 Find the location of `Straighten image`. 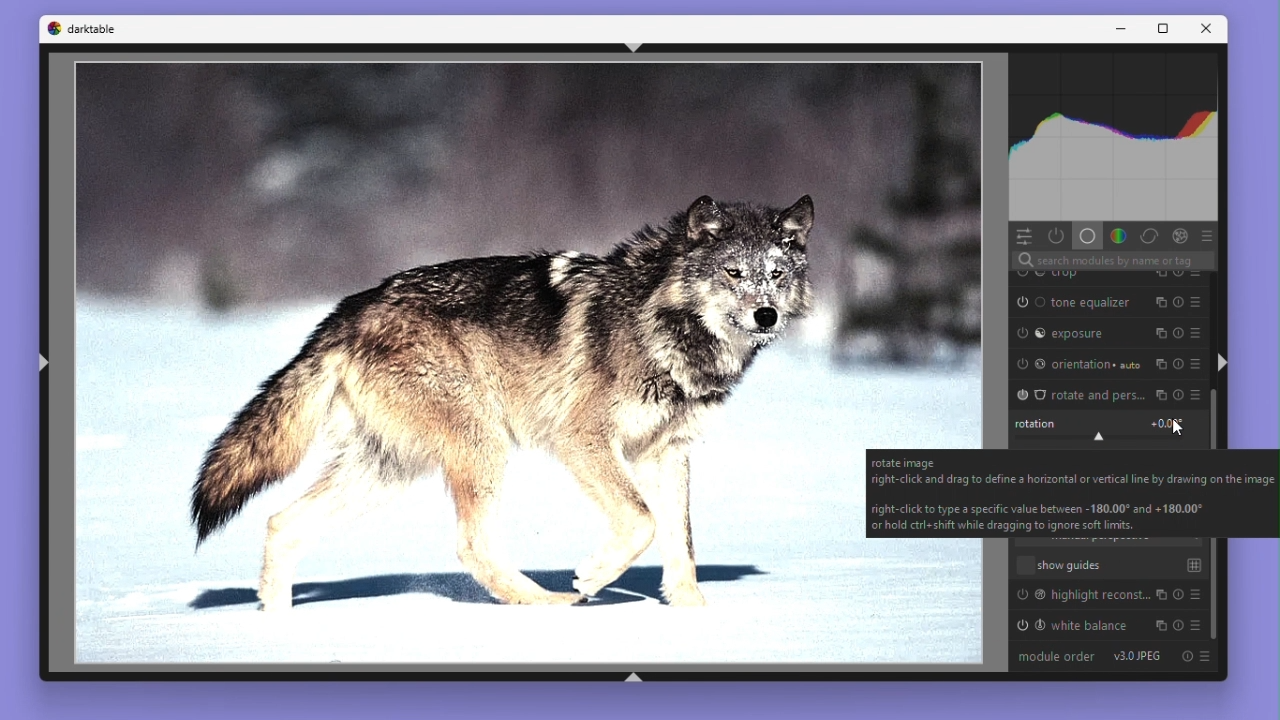

Straighten image is located at coordinates (459, 365).